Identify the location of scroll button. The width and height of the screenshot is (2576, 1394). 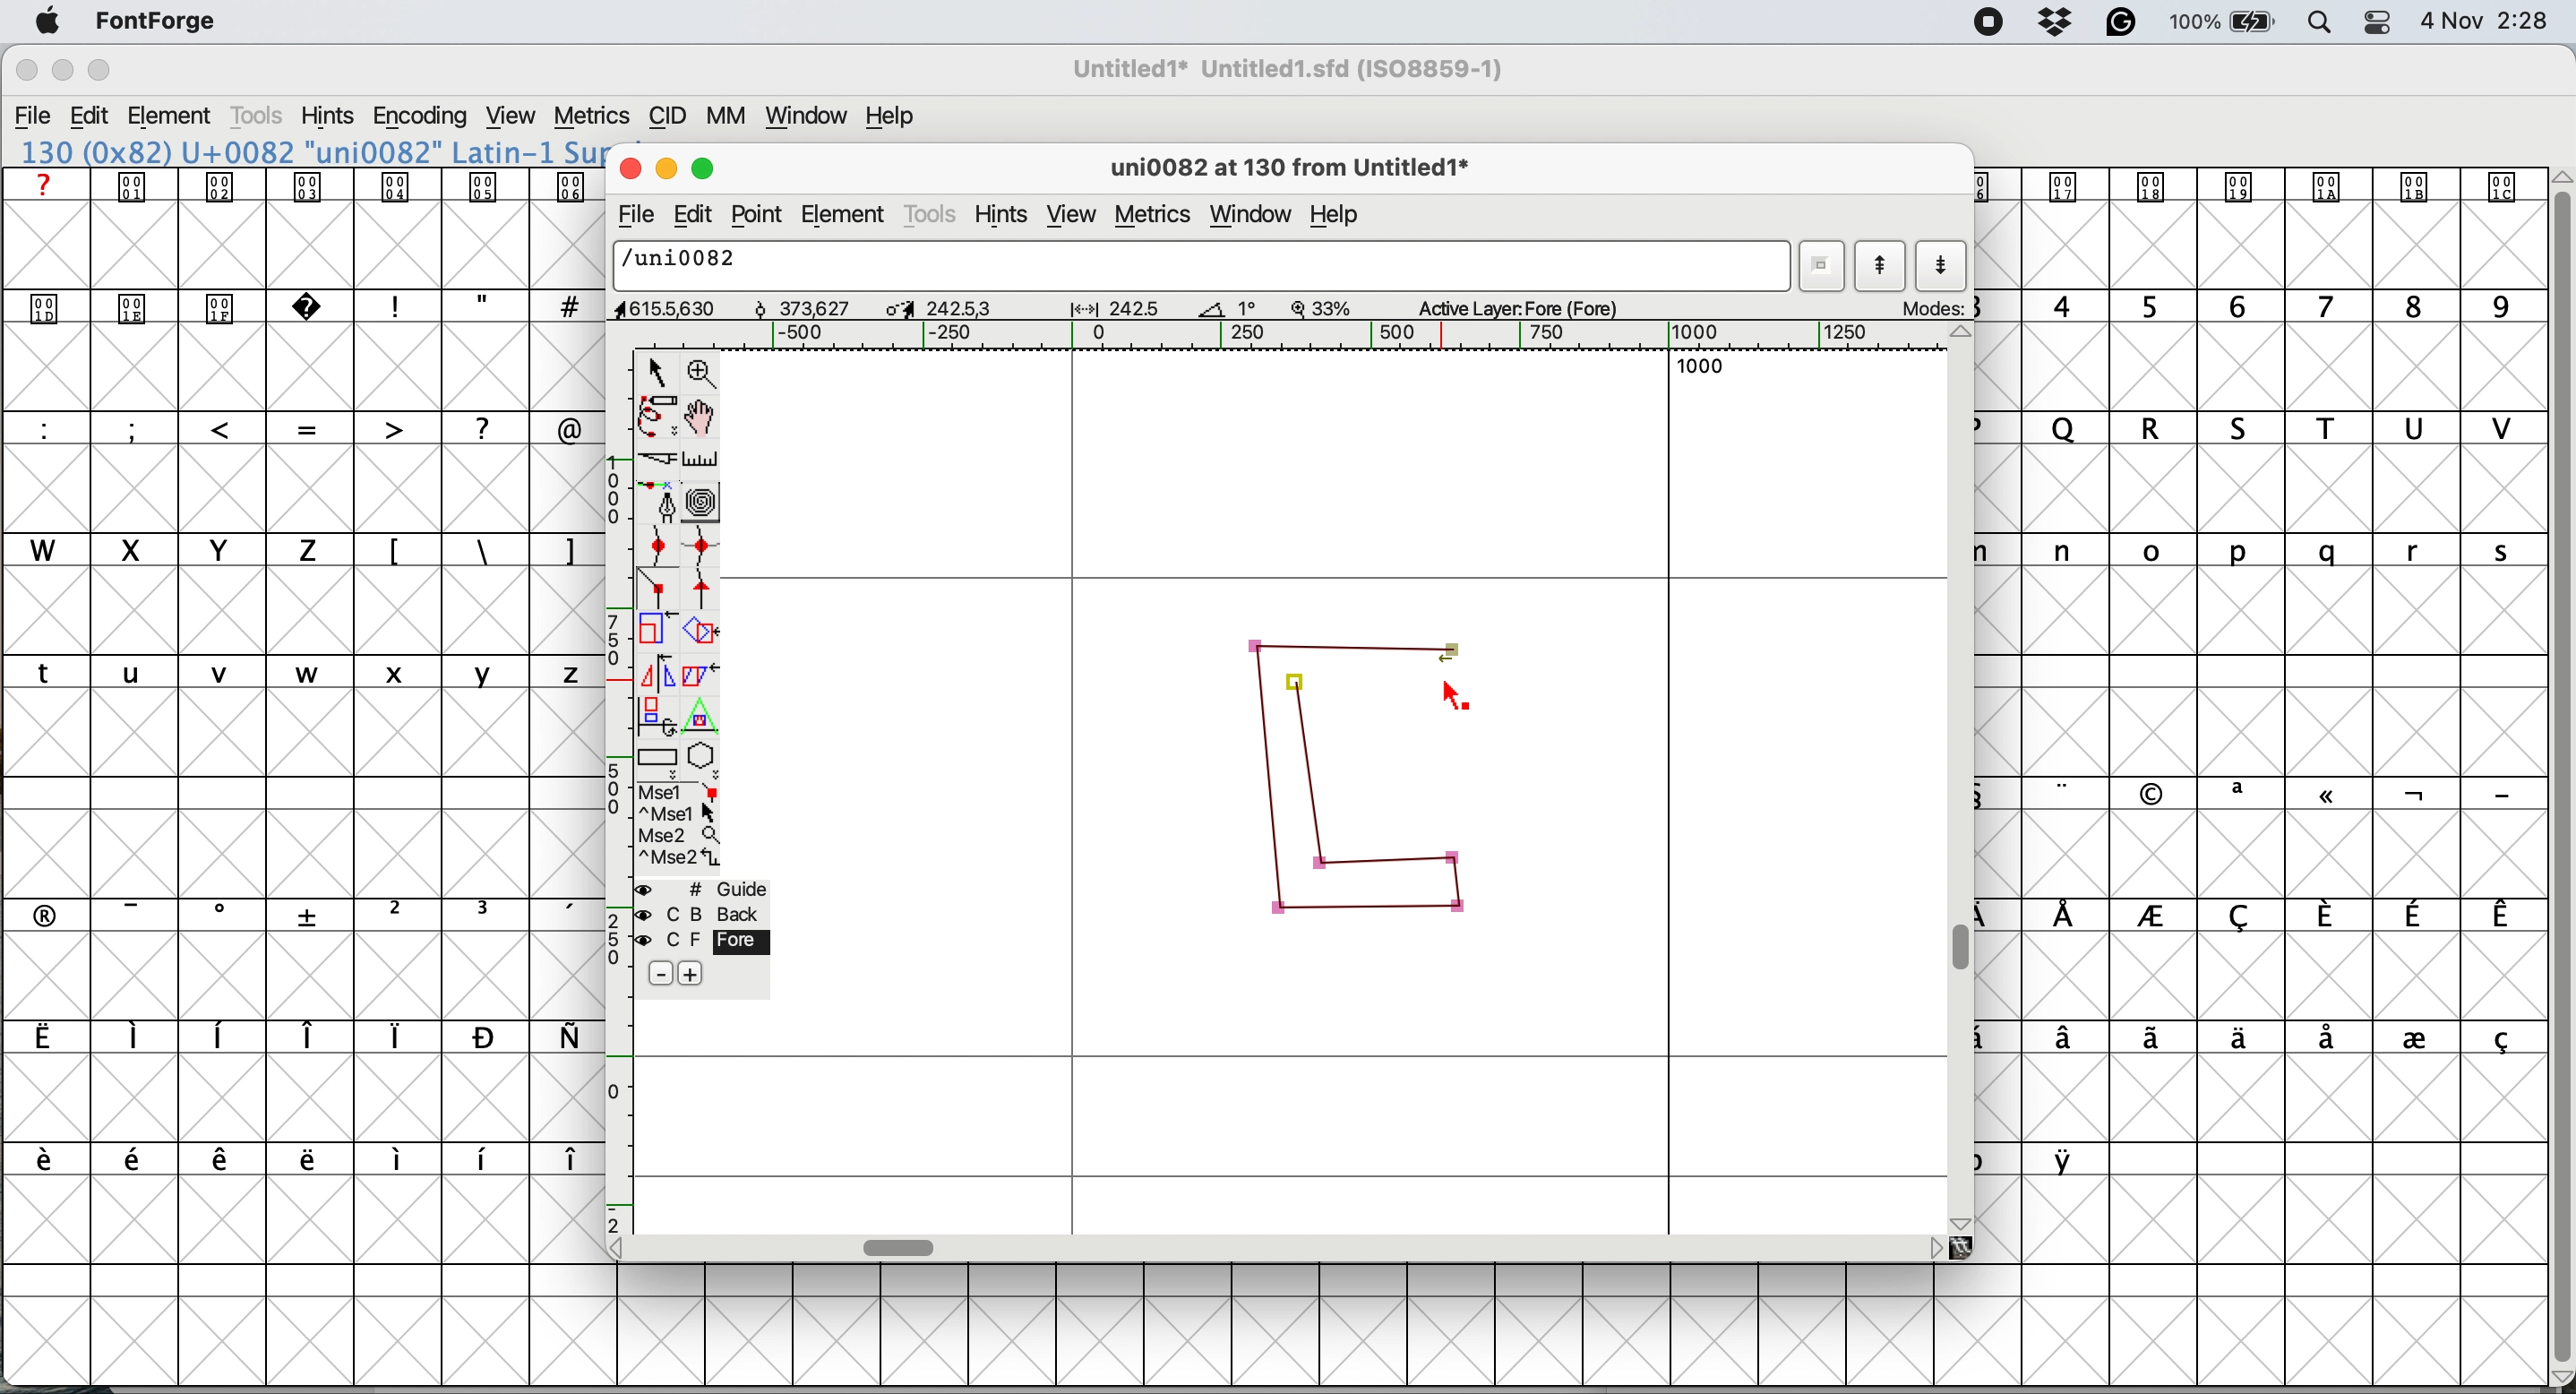
(1934, 1247).